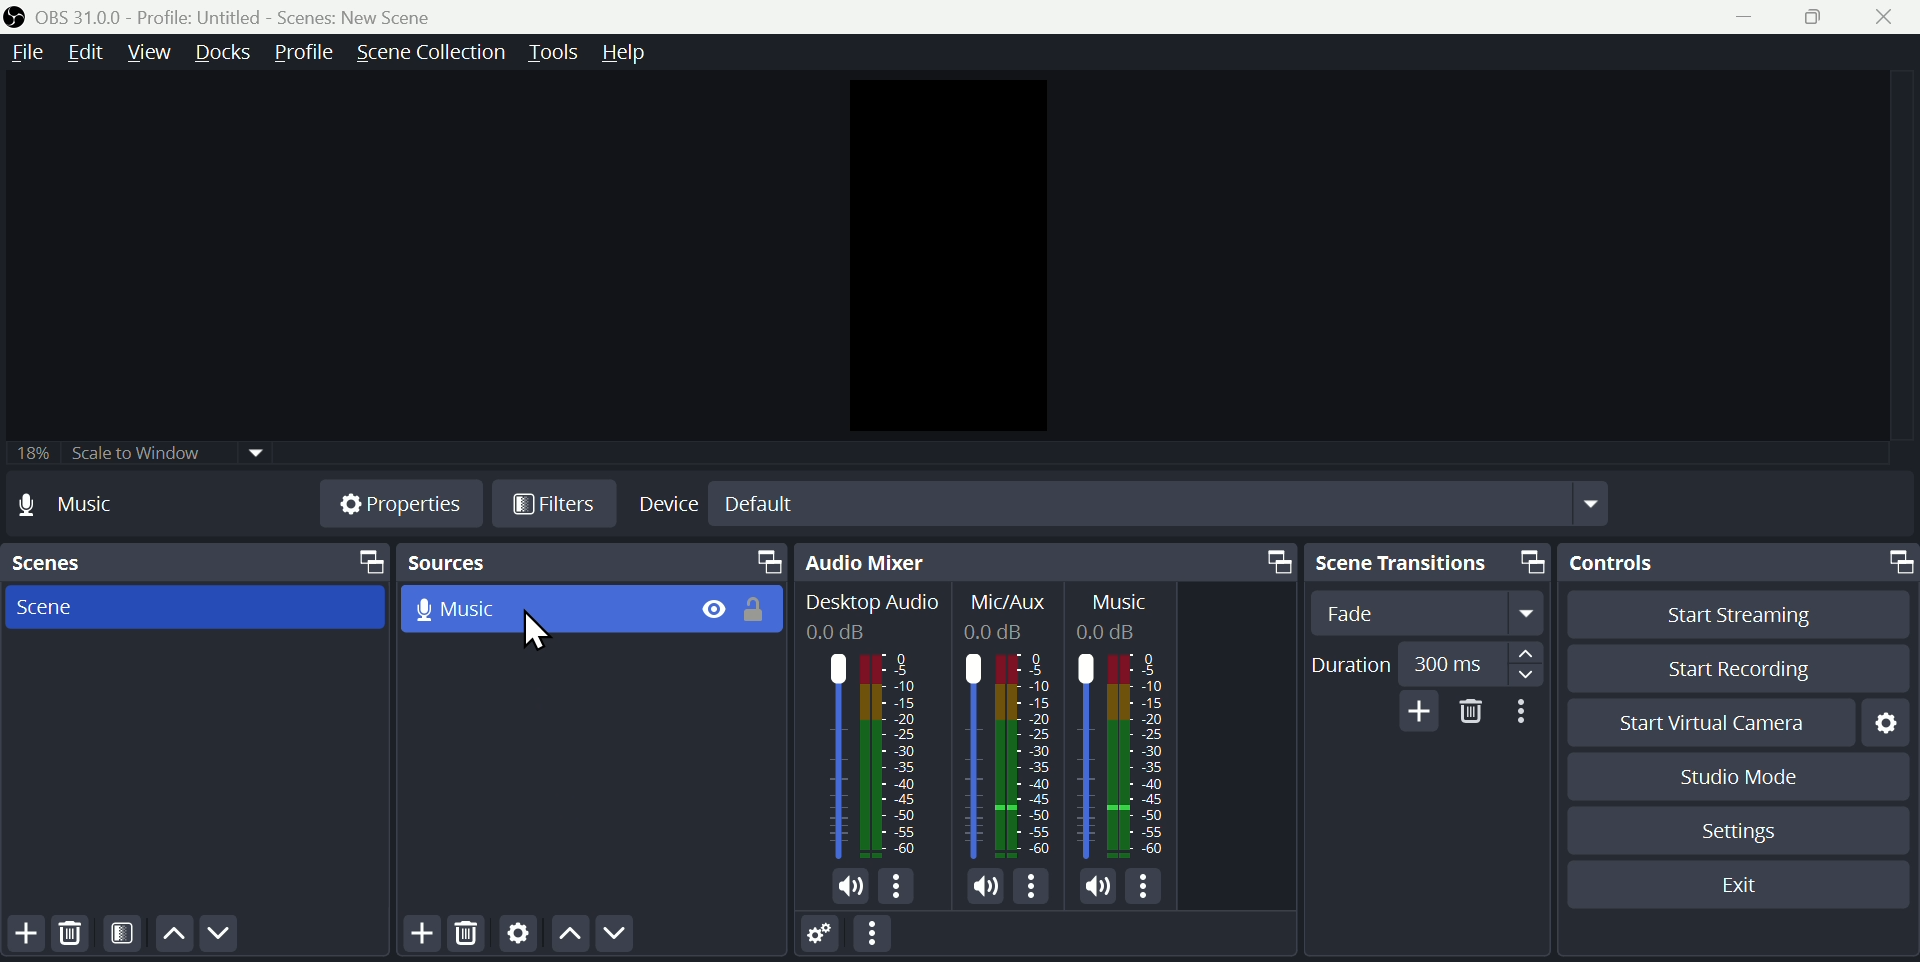 Image resolution: width=1920 pixels, height=962 pixels. Describe the element at coordinates (126, 933) in the screenshot. I see `Felters` at that location.